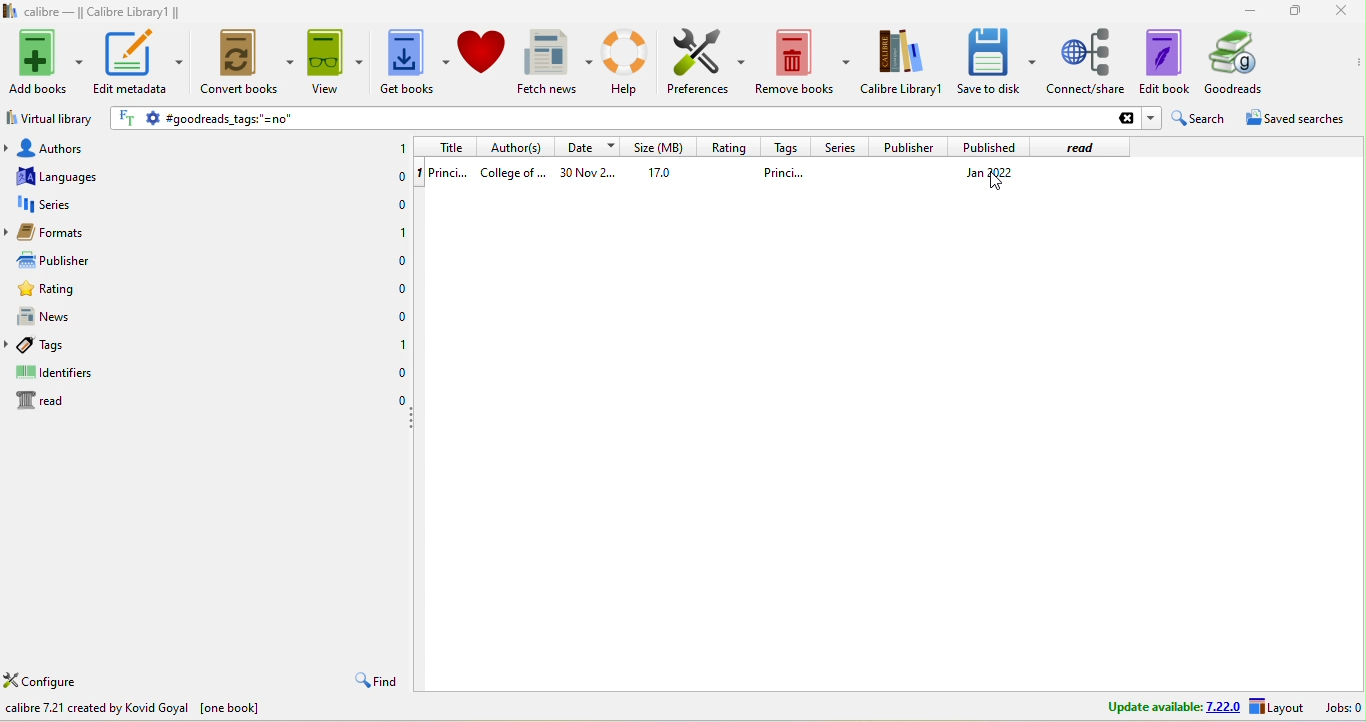 The image size is (1366, 722). What do you see at coordinates (665, 172) in the screenshot?
I see `17.0` at bounding box center [665, 172].